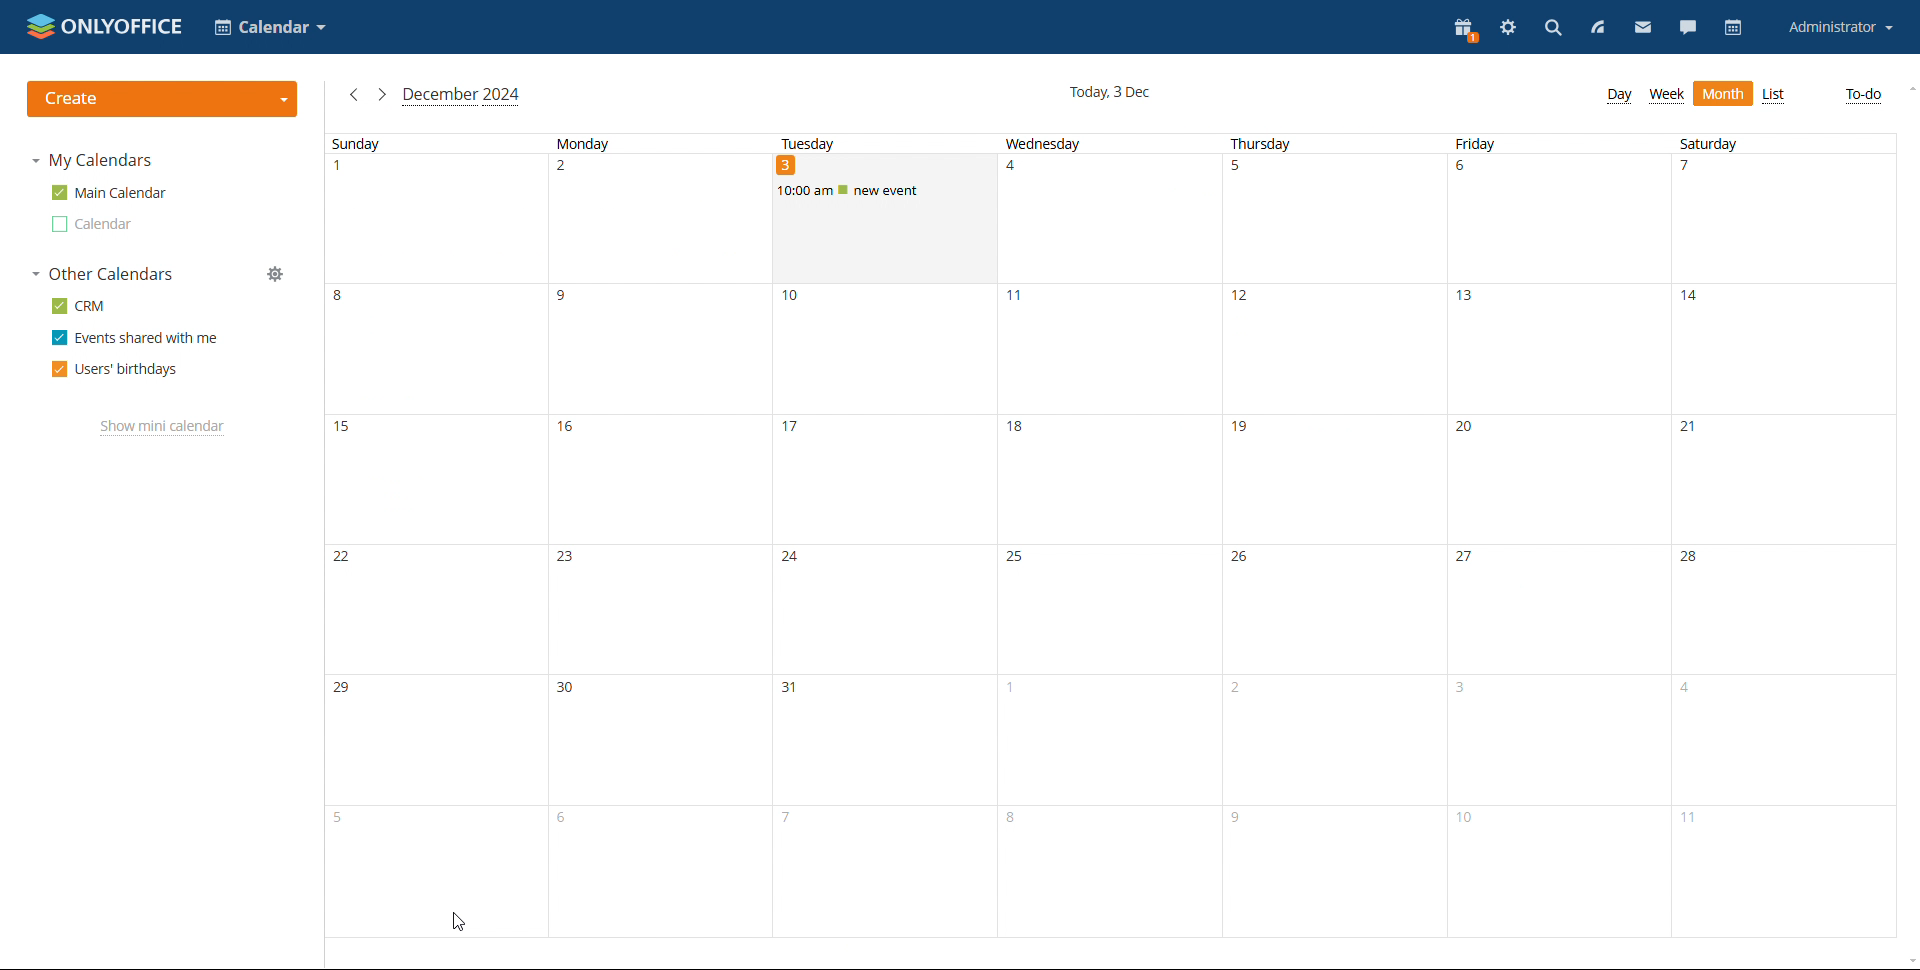  I want to click on 7, so click(1784, 218).